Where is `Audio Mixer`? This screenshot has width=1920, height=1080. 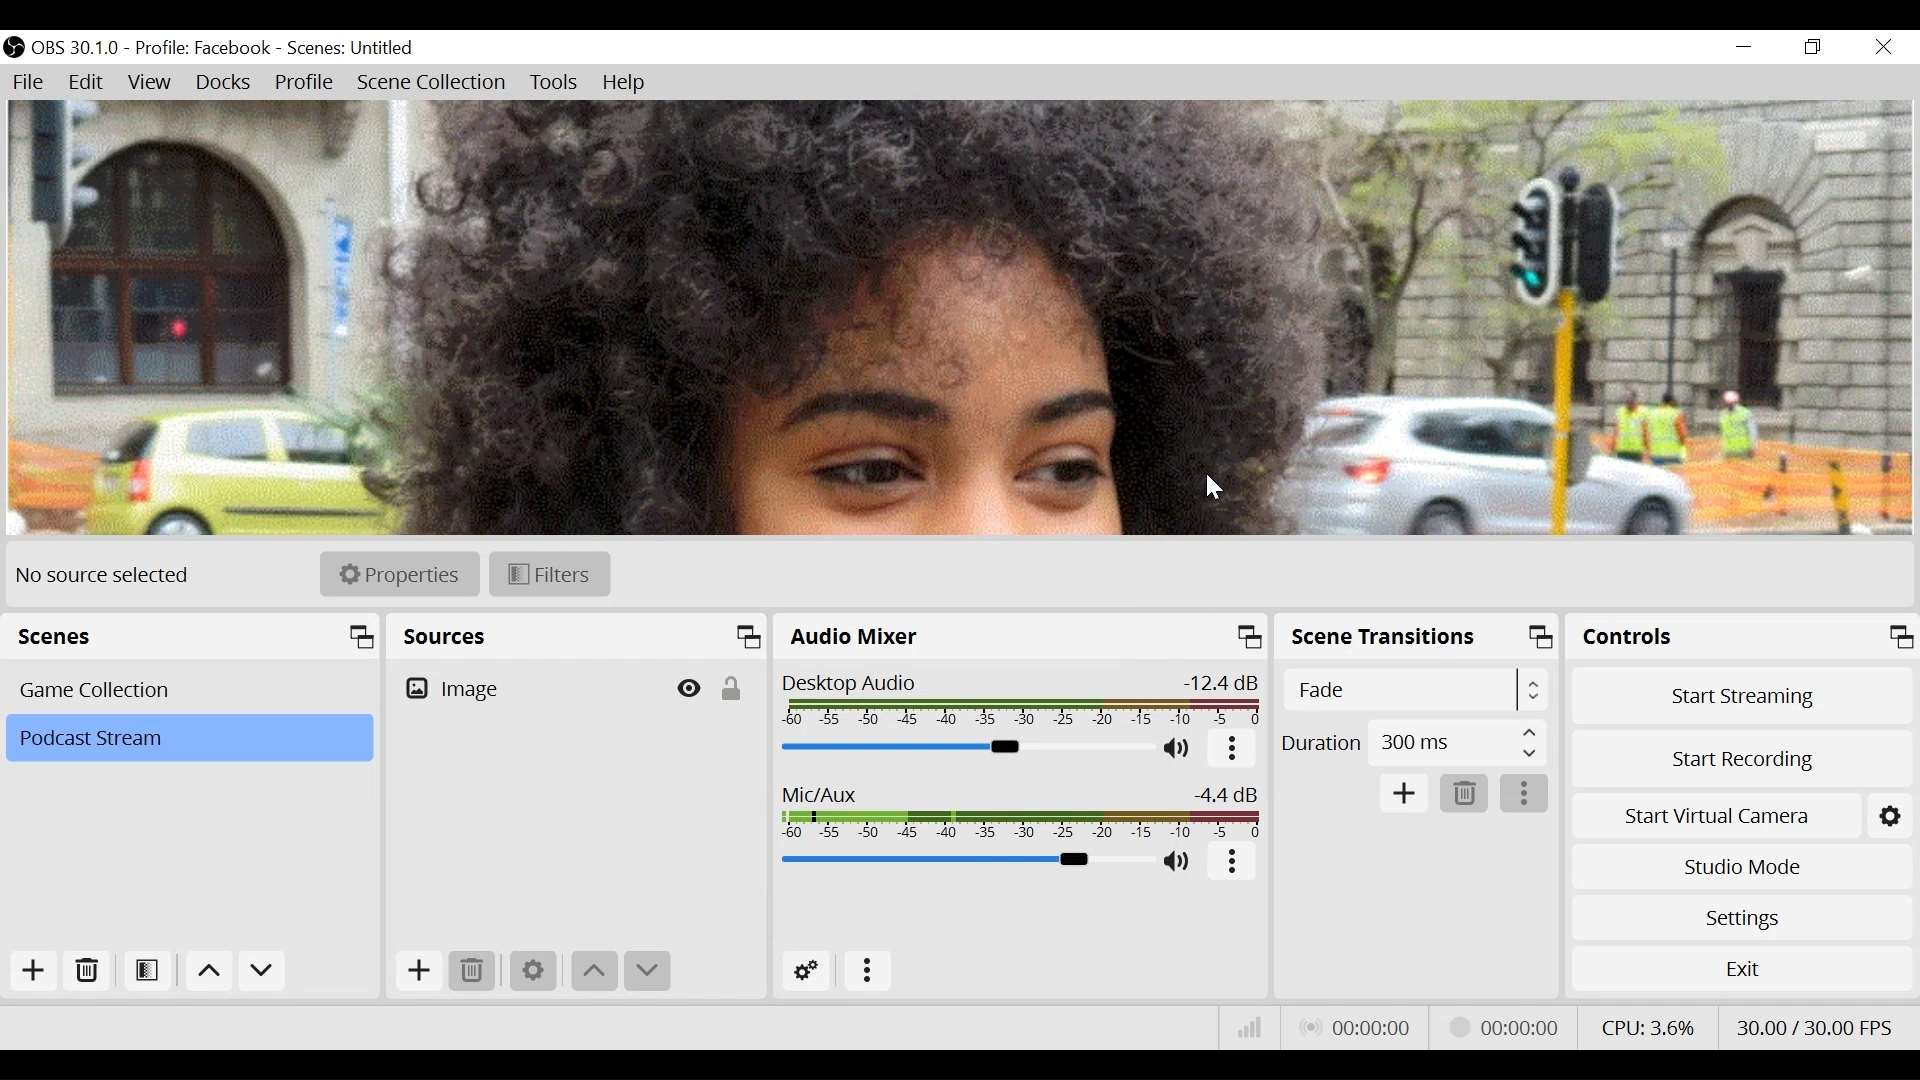 Audio Mixer is located at coordinates (1022, 636).